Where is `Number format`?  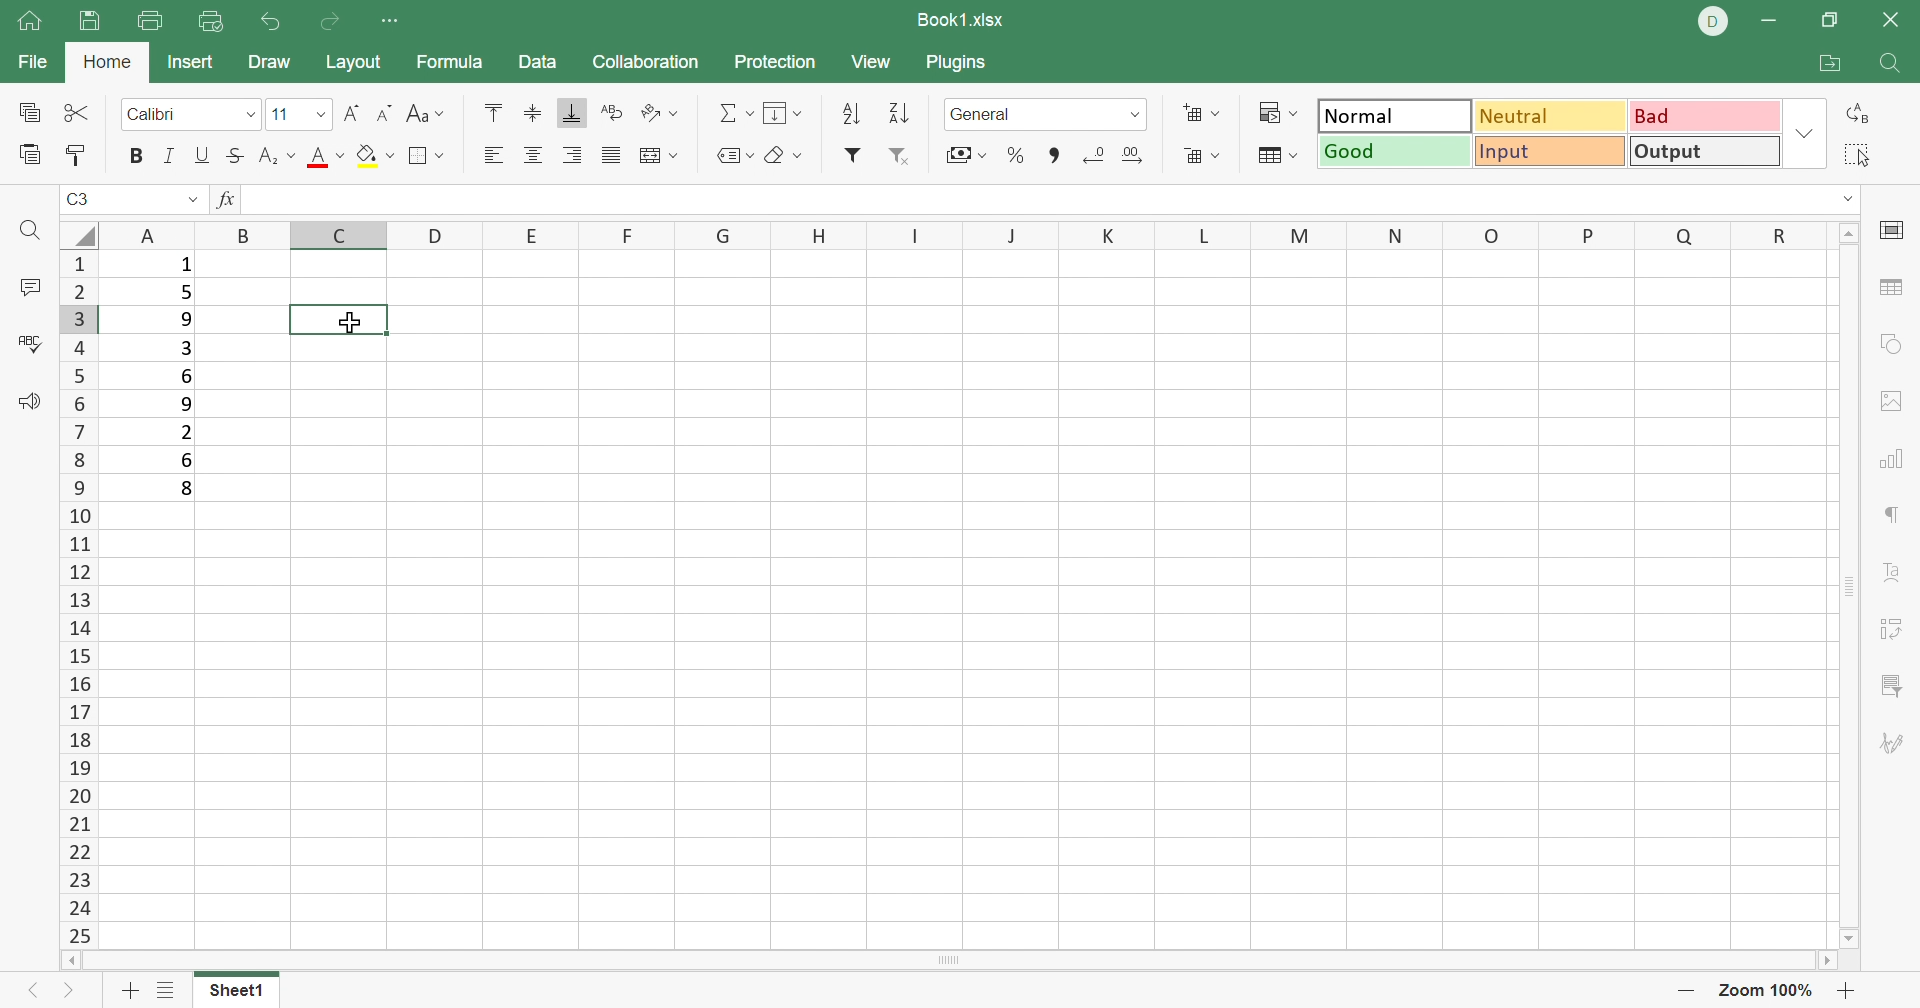
Number format is located at coordinates (1019, 114).